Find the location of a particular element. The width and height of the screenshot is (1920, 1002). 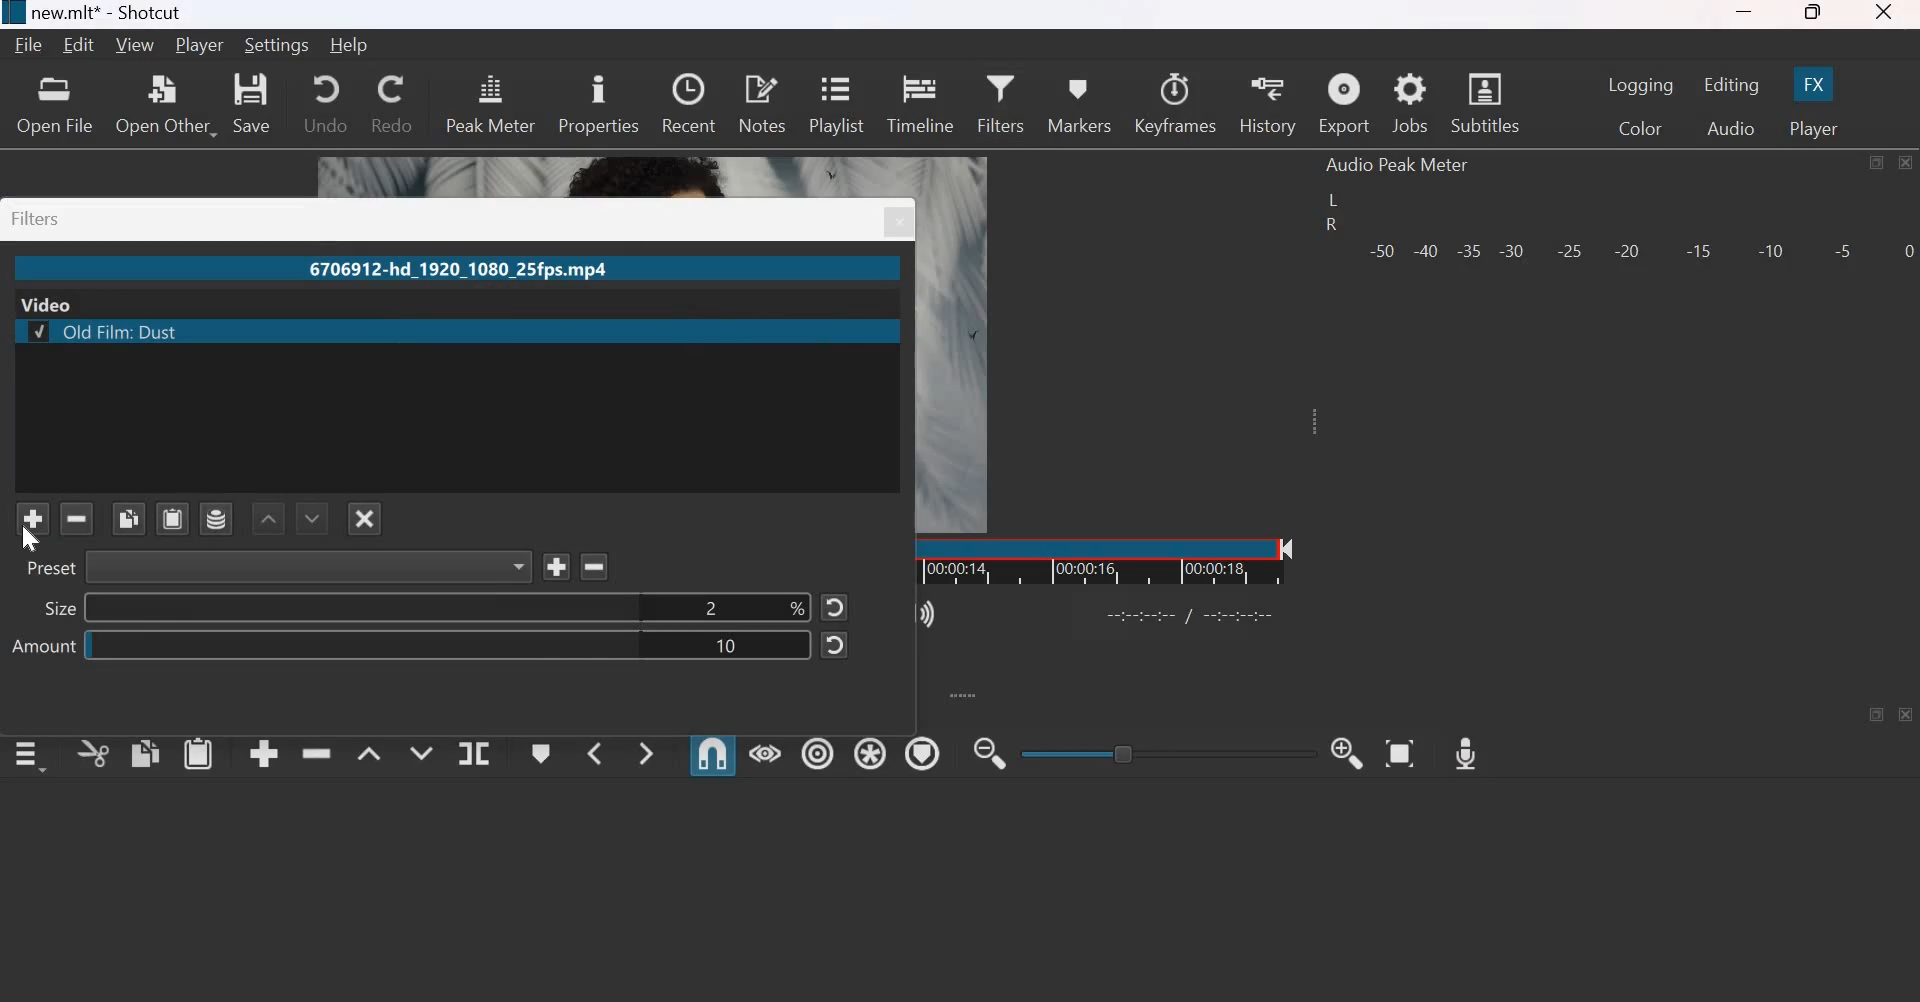

Edit is located at coordinates (81, 46).